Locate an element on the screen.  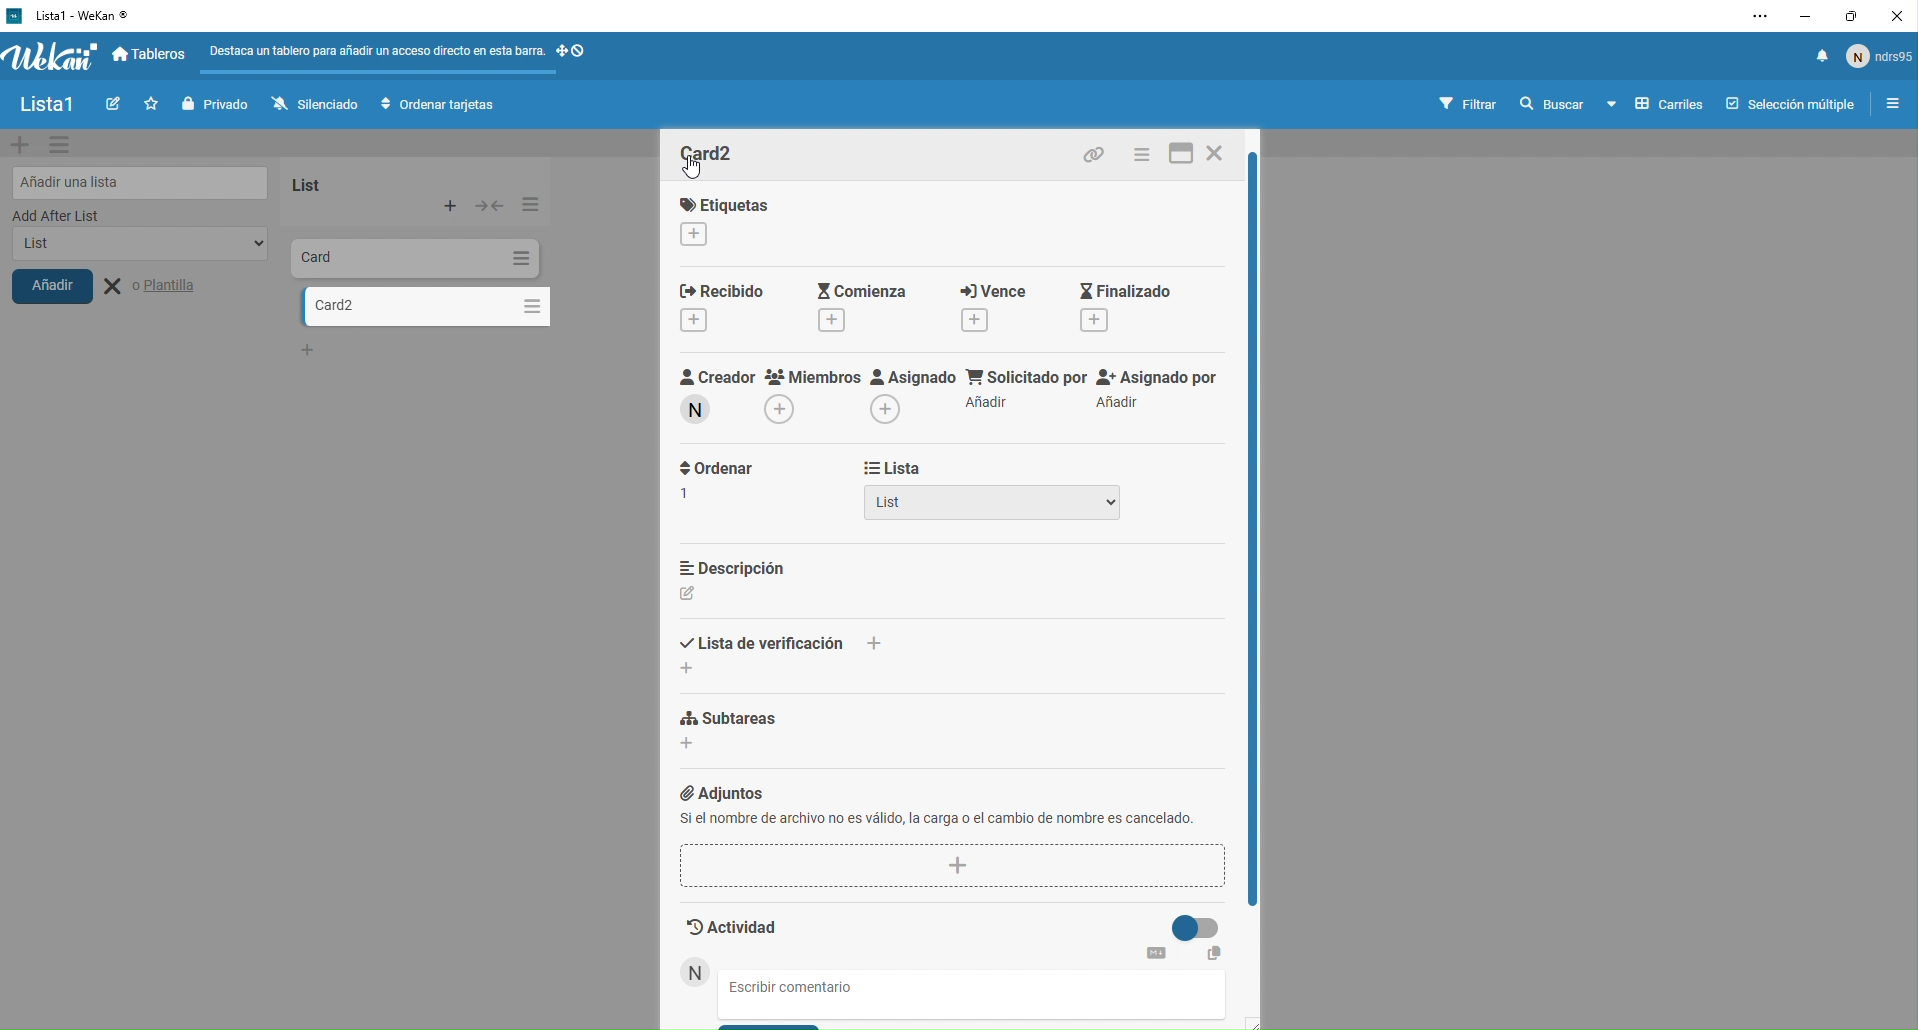
silenciado is located at coordinates (310, 104).